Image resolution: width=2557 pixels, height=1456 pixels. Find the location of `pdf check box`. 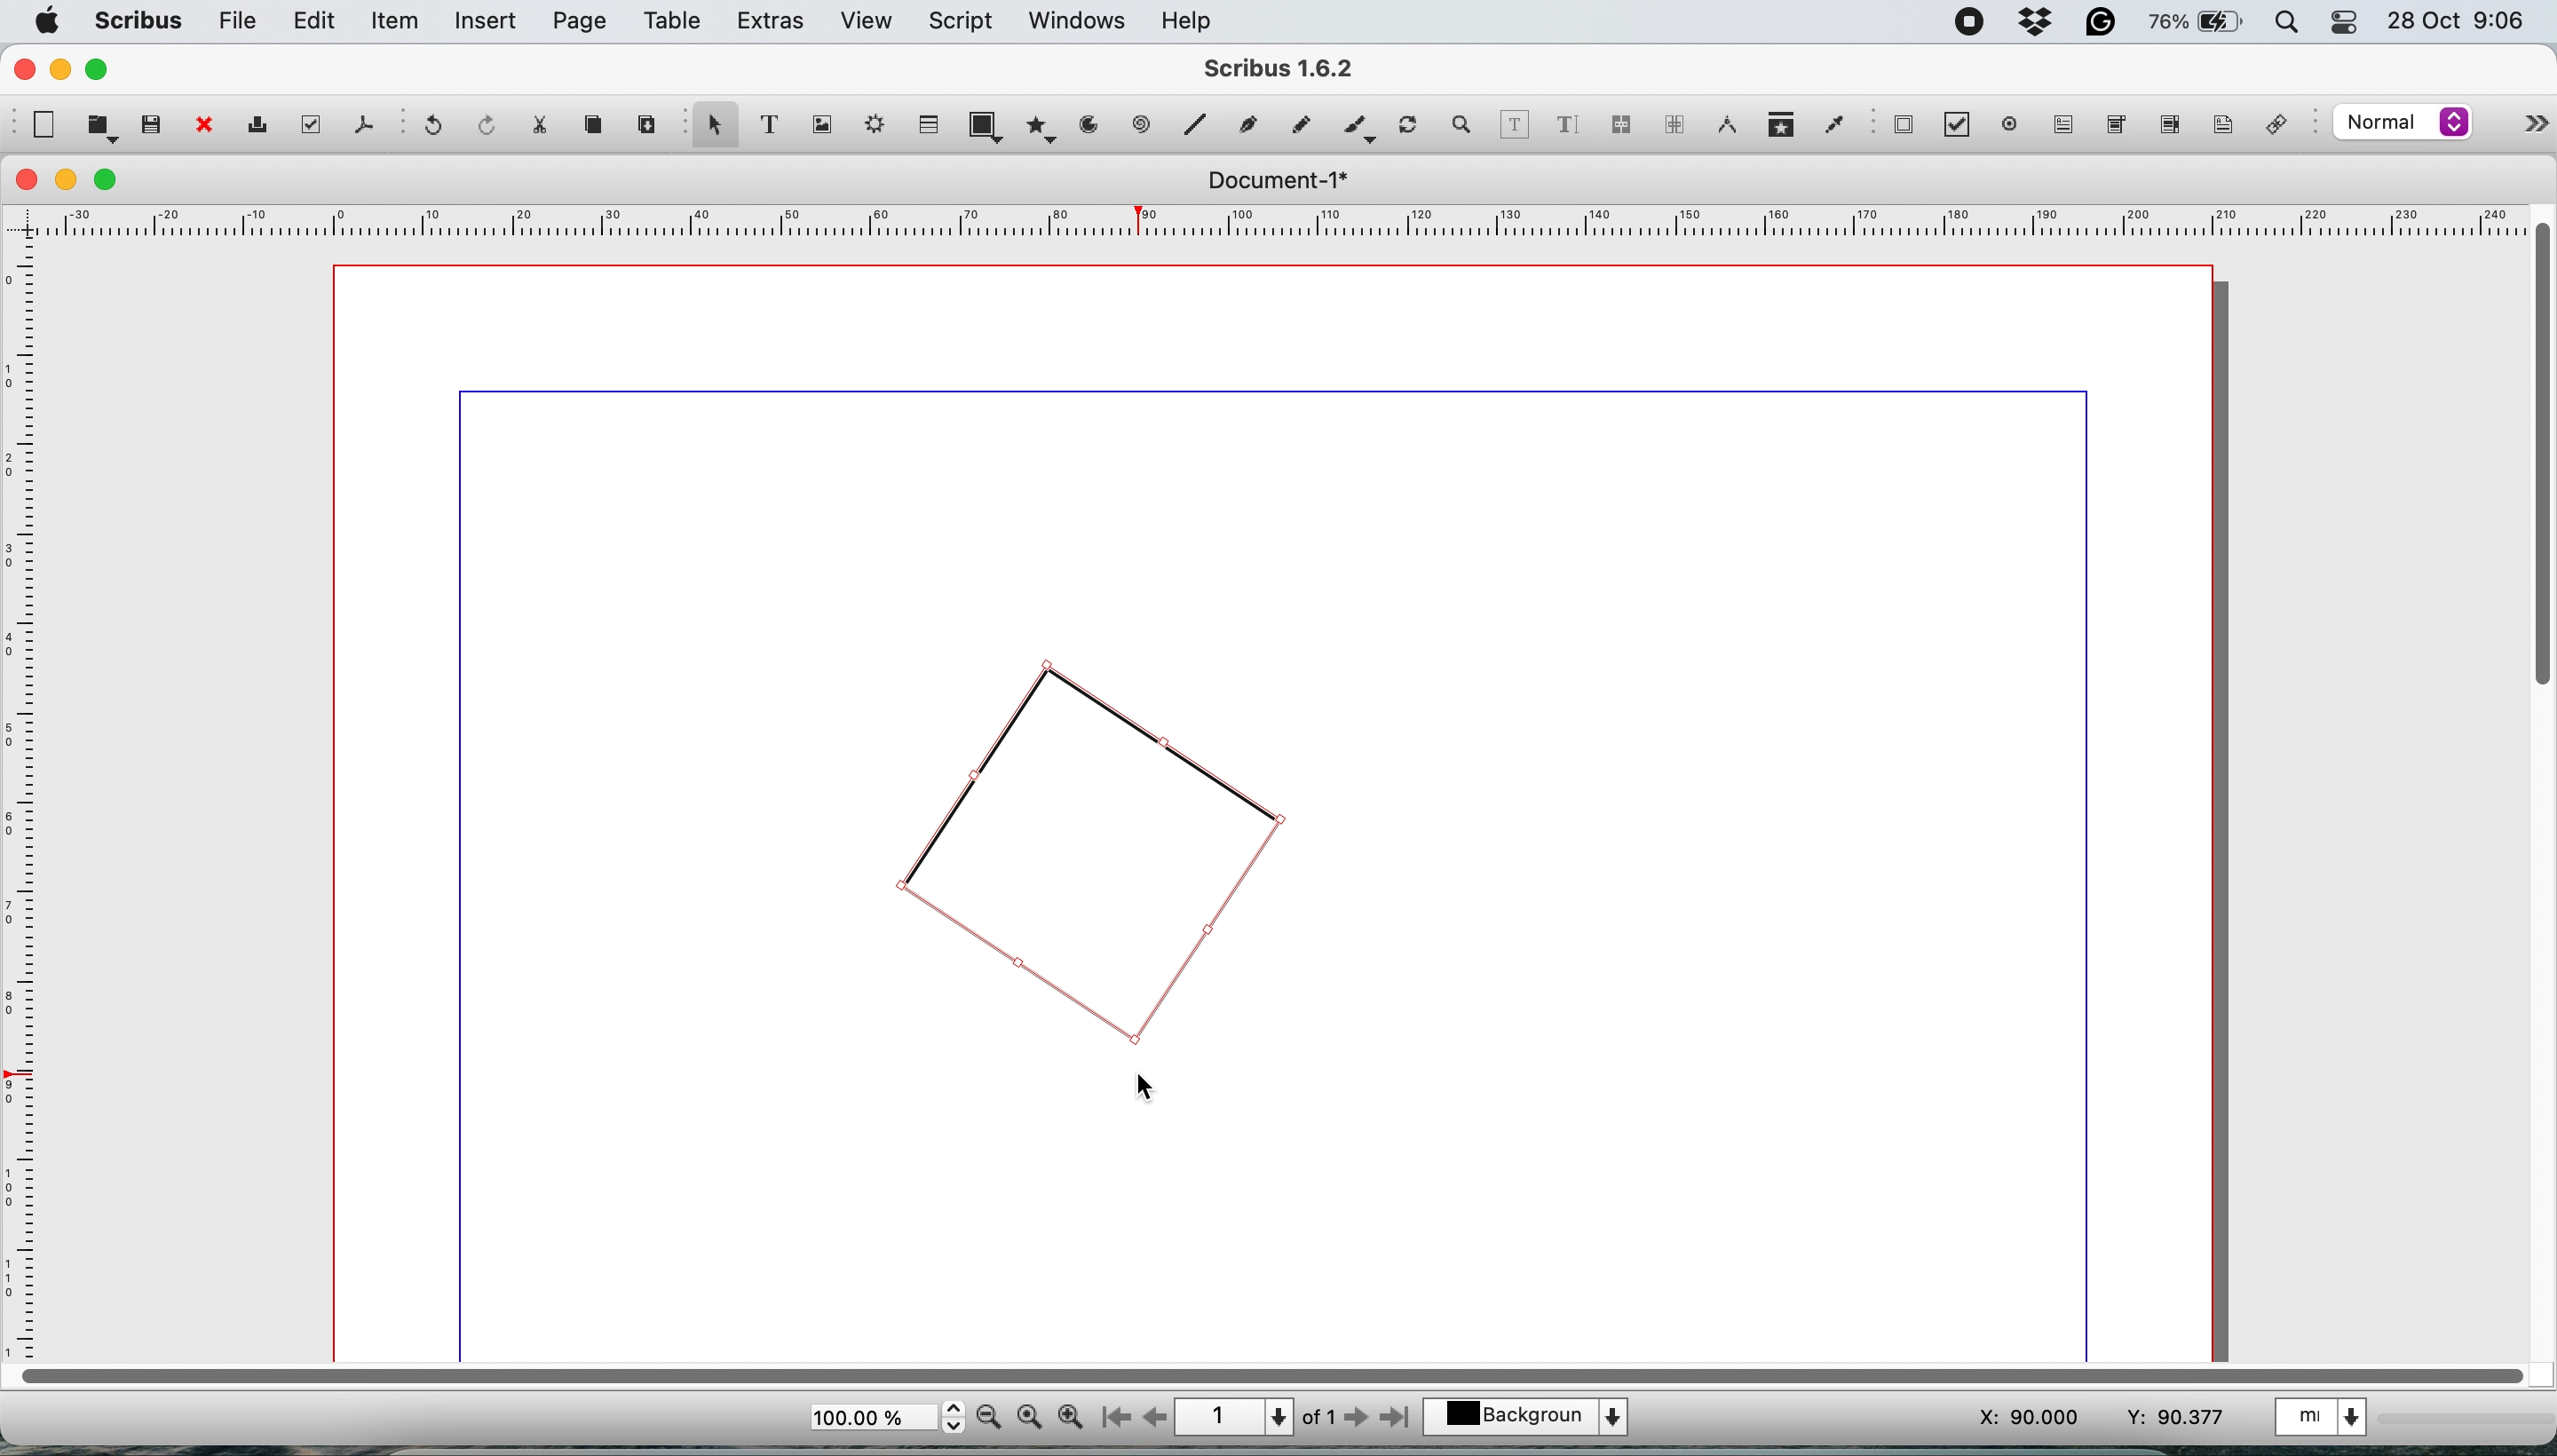

pdf check box is located at coordinates (1956, 125).